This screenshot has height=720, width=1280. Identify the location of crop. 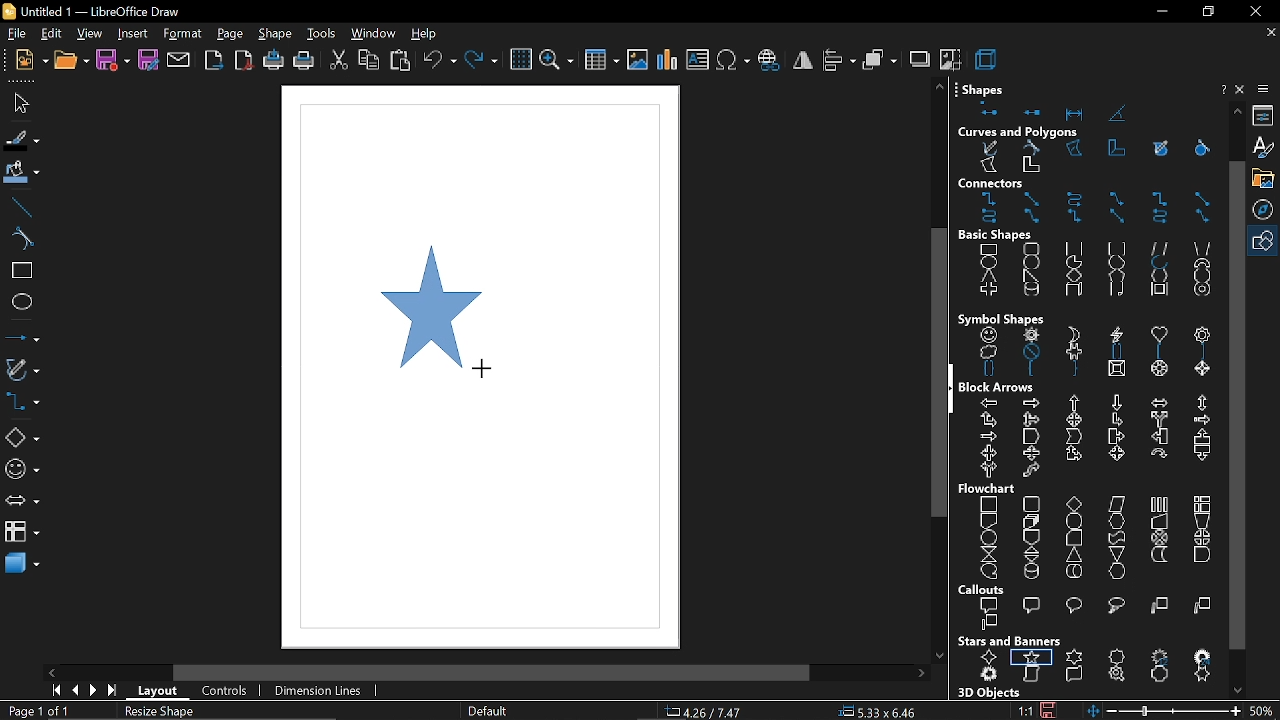
(950, 60).